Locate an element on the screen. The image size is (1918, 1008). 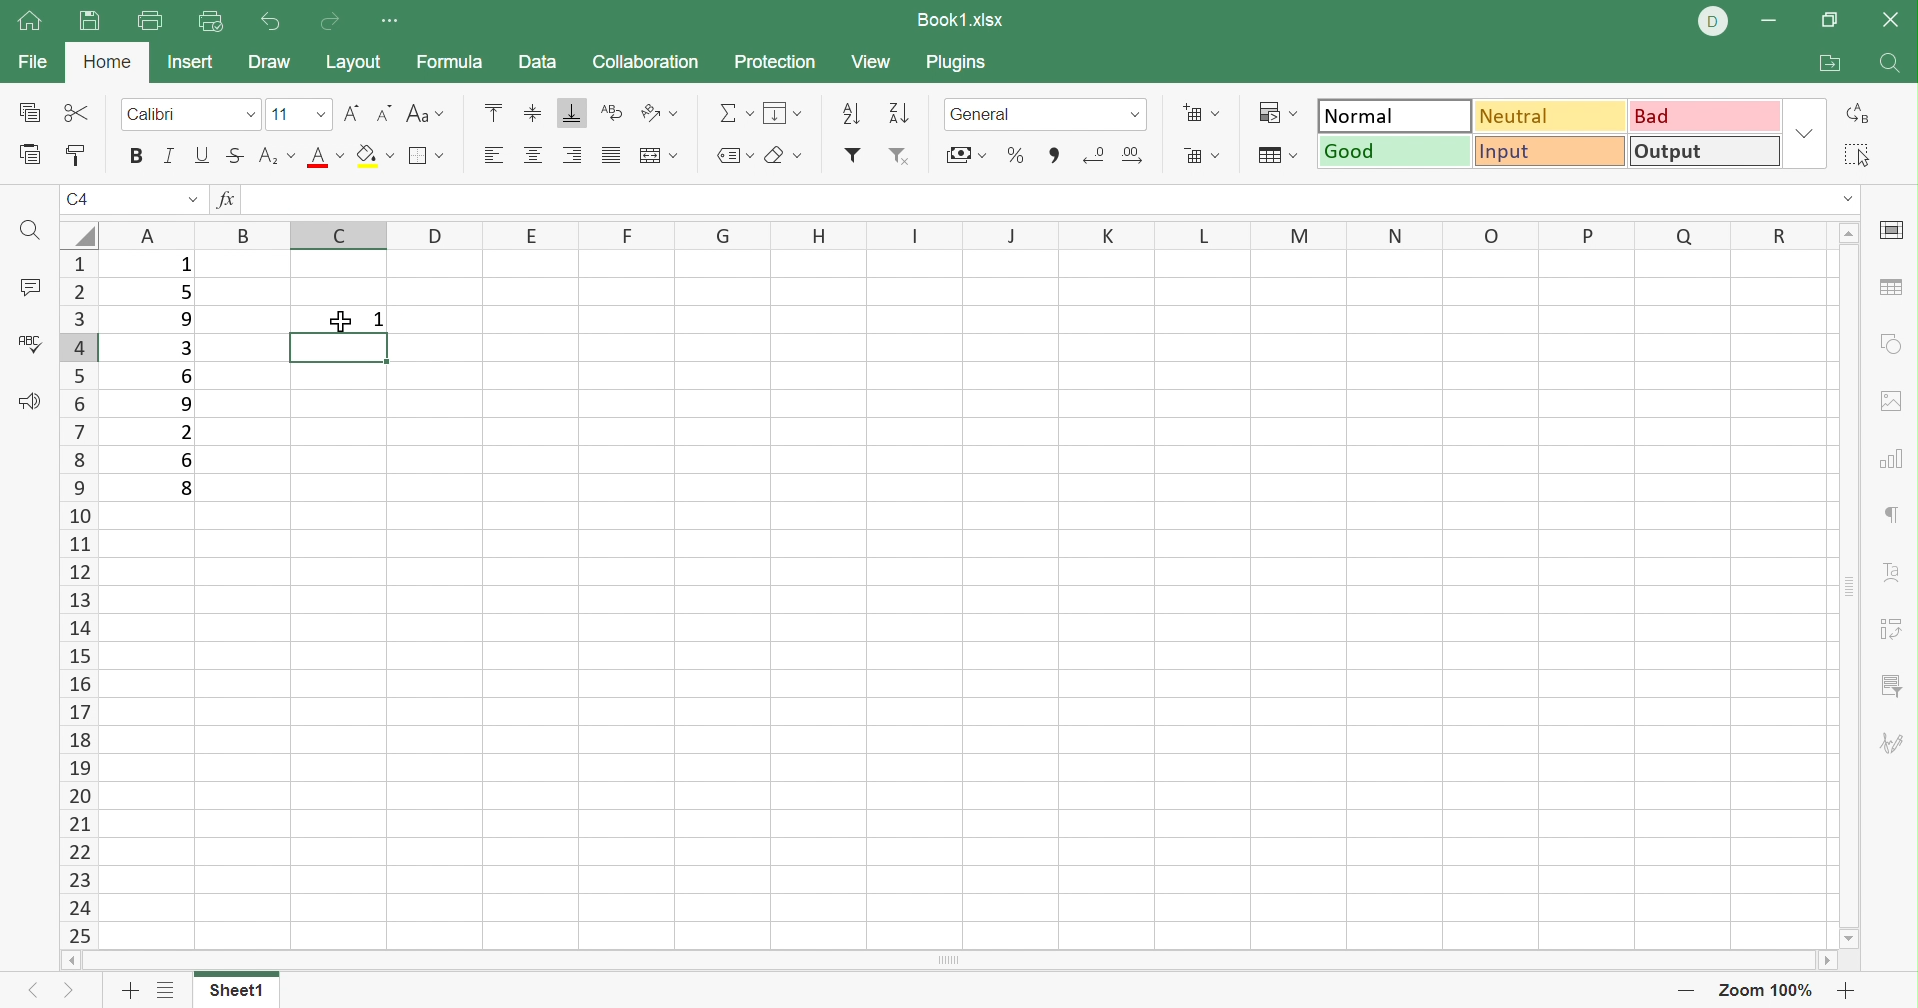
Open file location is located at coordinates (1831, 63).